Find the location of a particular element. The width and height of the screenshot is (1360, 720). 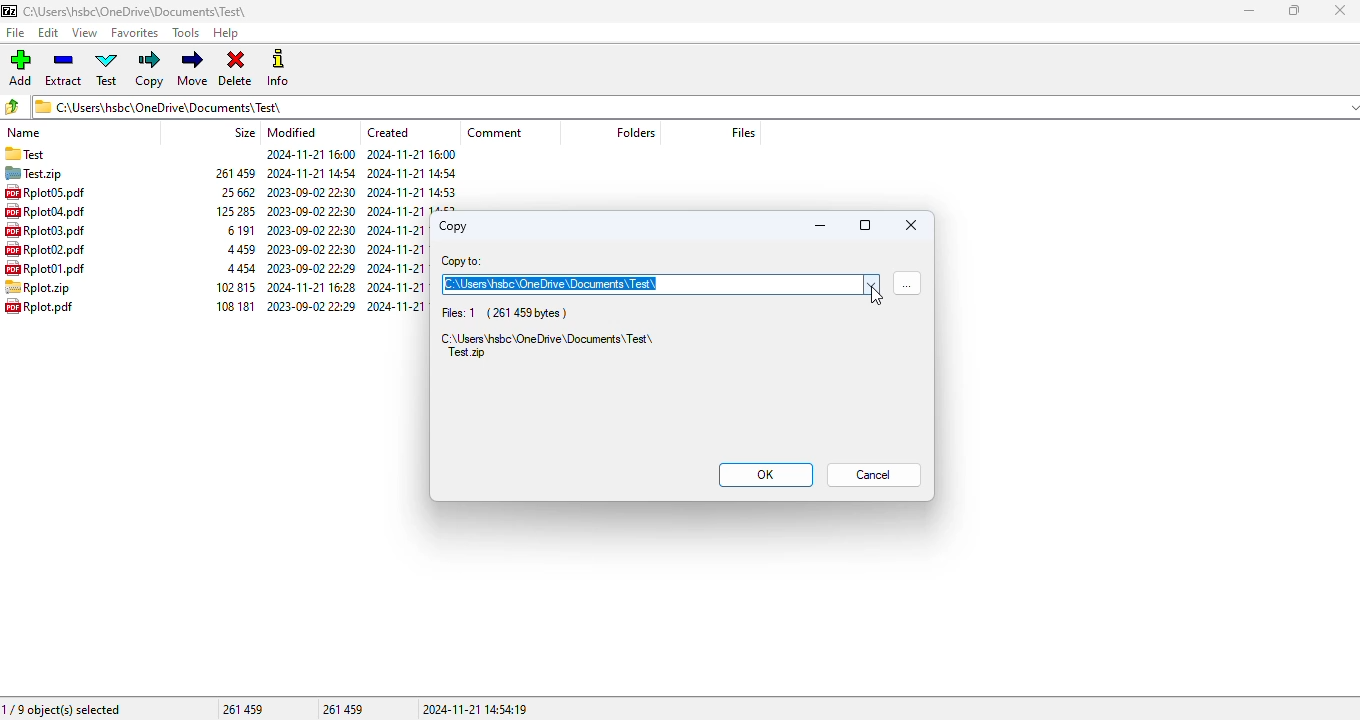

Files: 1 (261 459 bytes) is located at coordinates (504, 313).